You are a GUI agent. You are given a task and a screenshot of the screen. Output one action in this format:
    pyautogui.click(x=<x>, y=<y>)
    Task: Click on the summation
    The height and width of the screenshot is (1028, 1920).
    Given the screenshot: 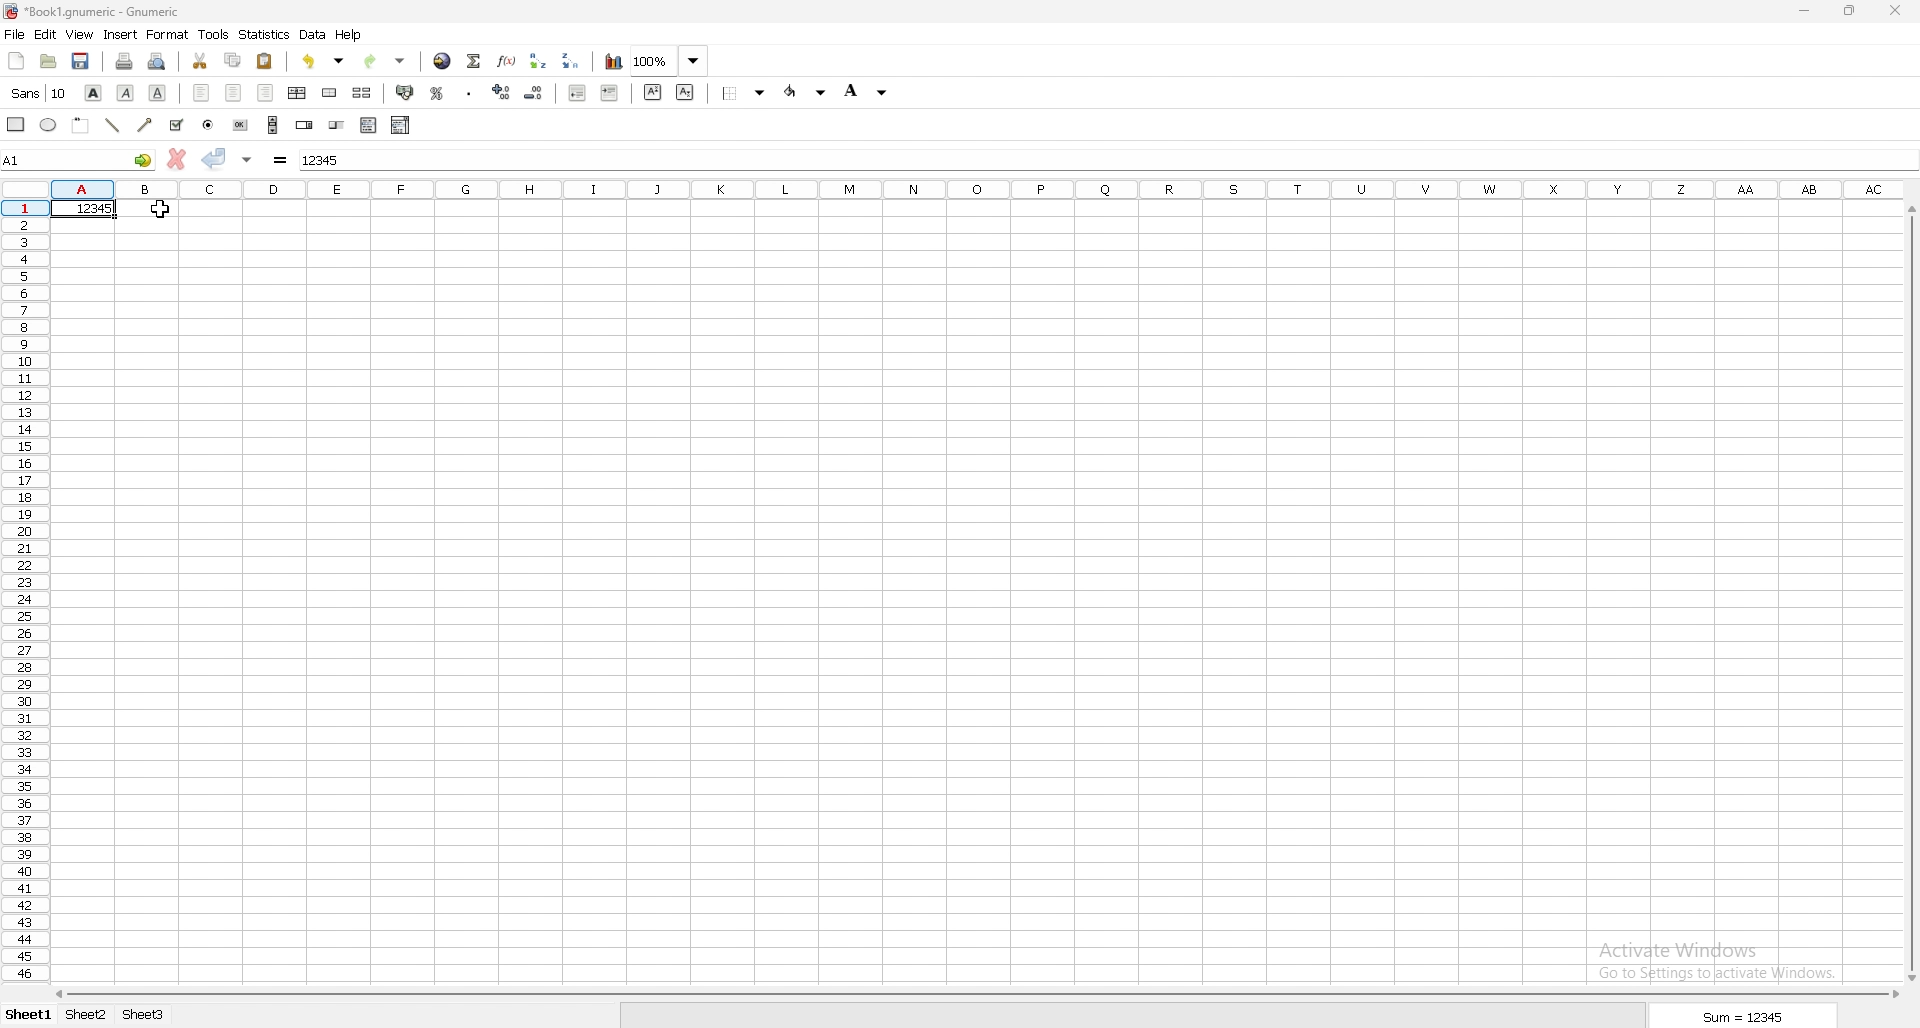 What is the action you would take?
    pyautogui.click(x=475, y=62)
    